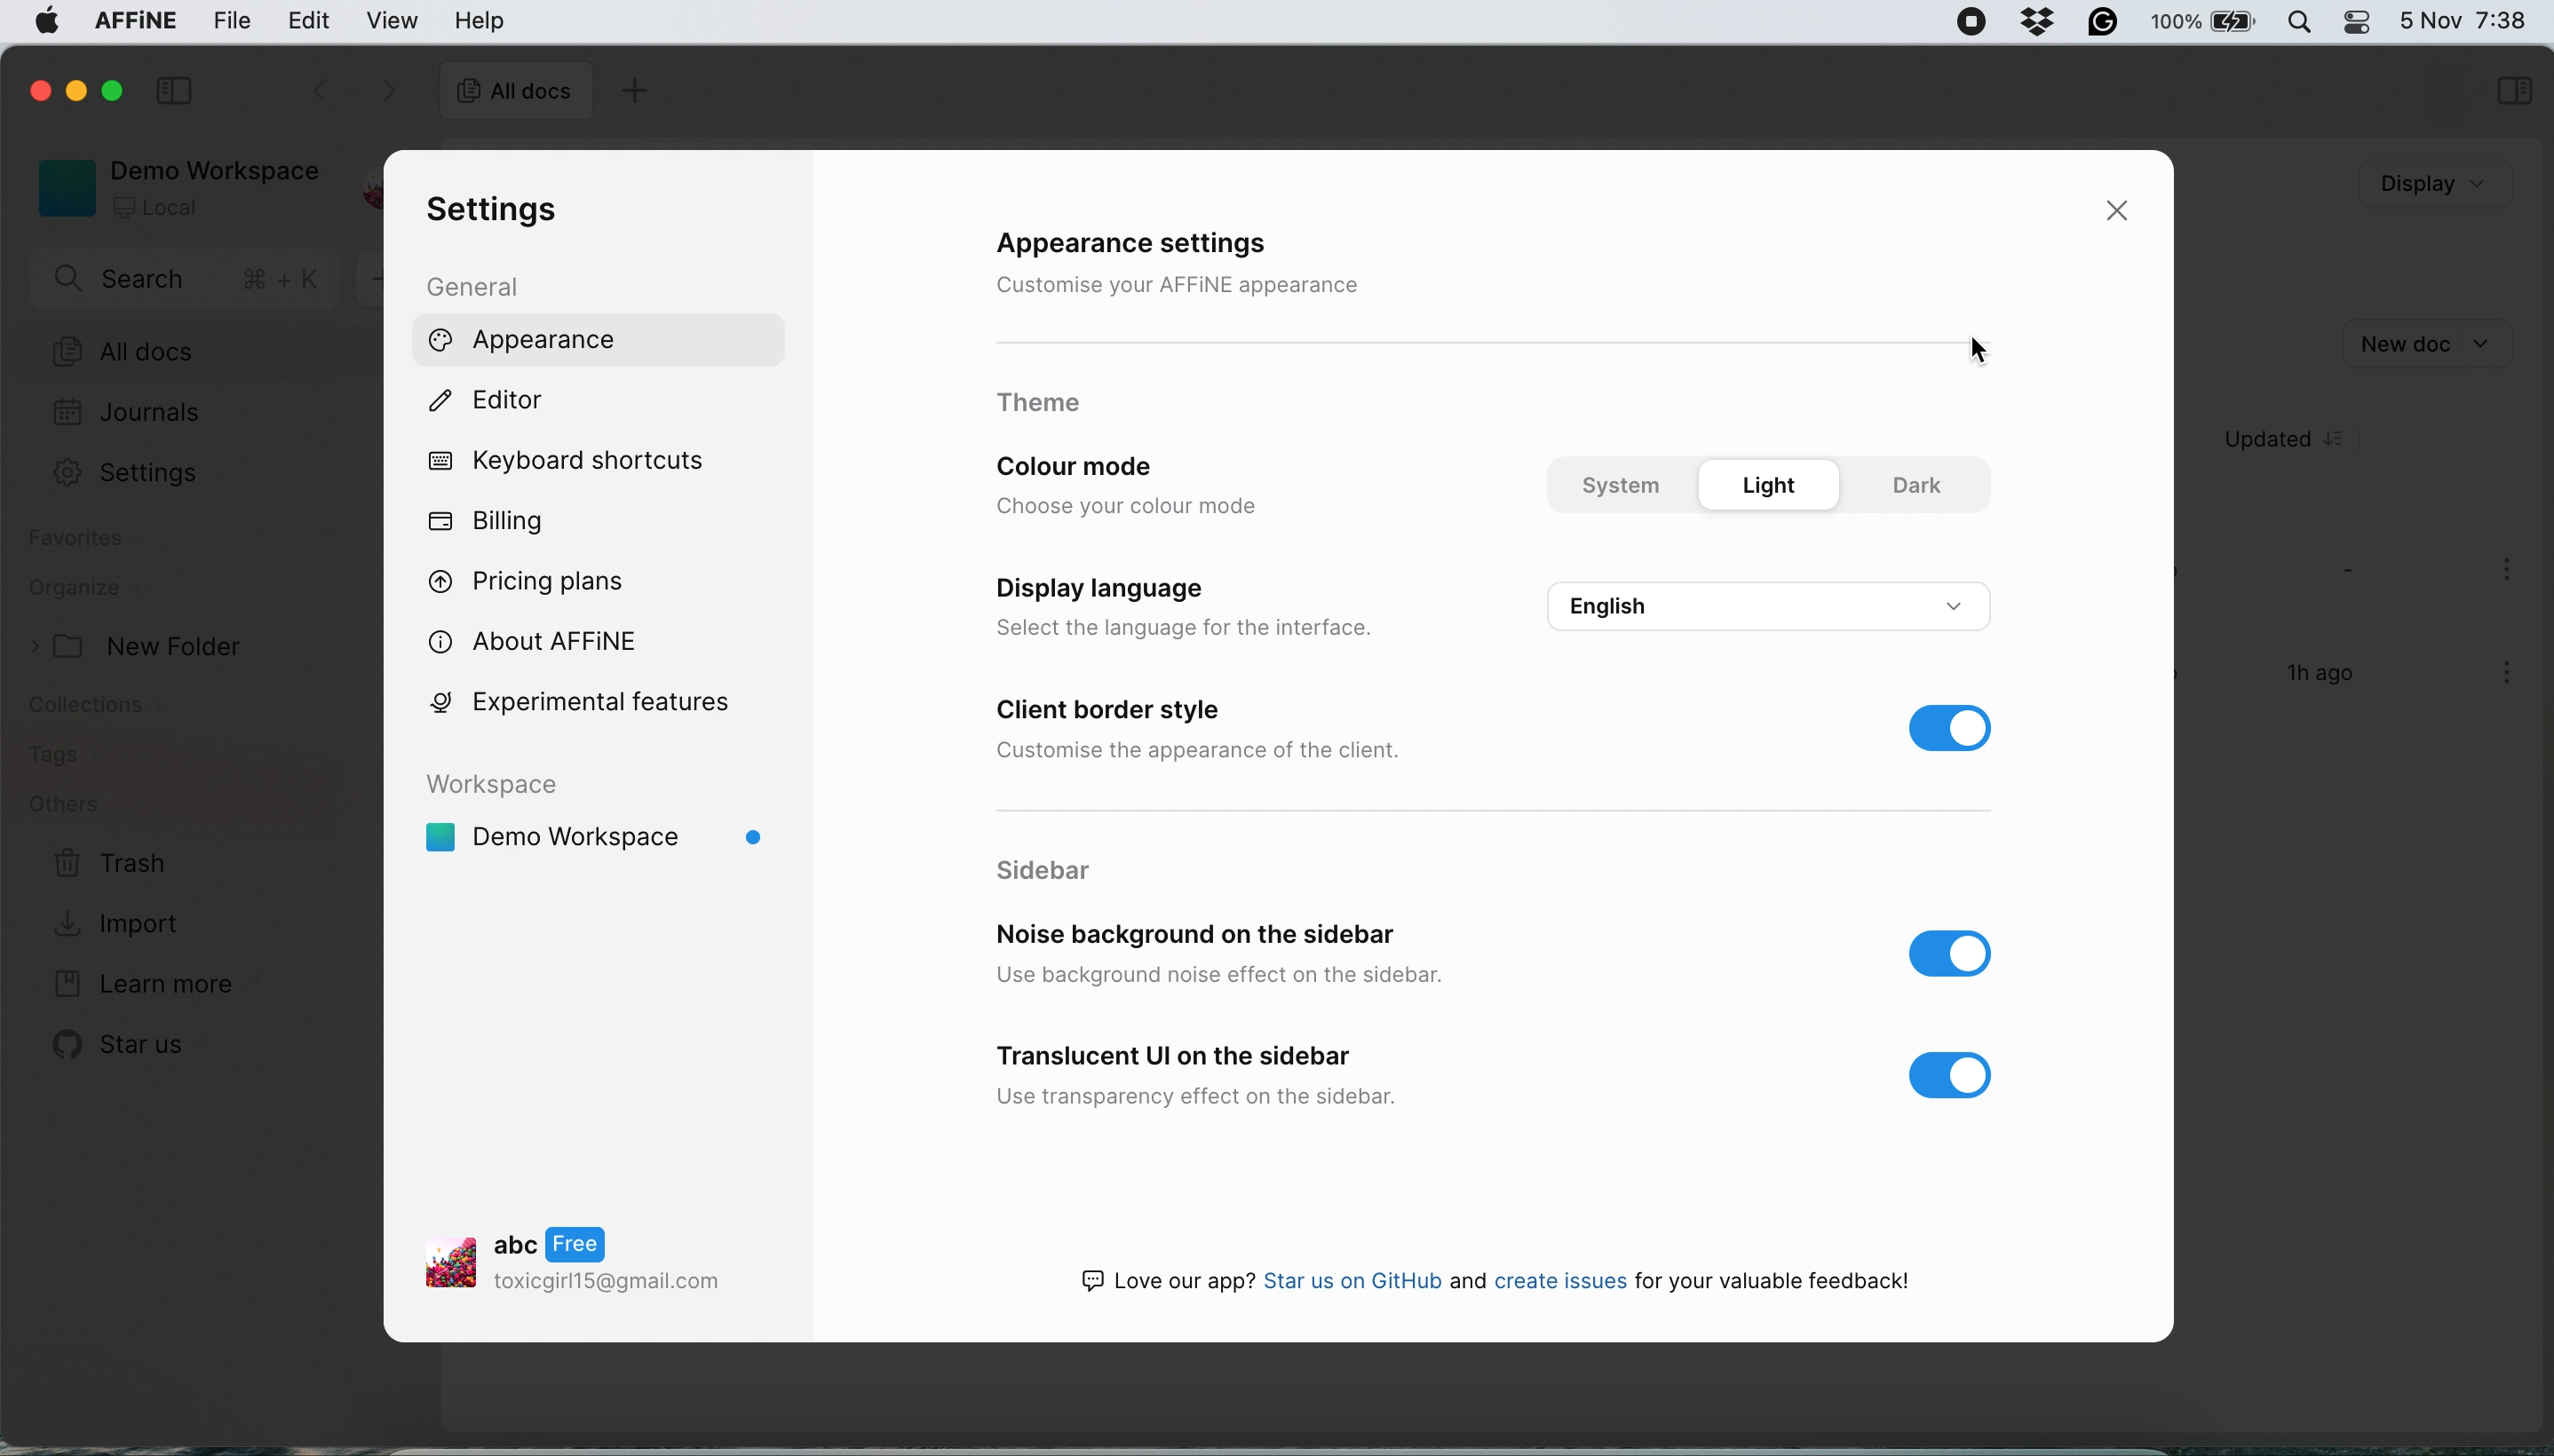 The width and height of the screenshot is (2554, 1456). I want to click on sidebar, so click(2513, 95).